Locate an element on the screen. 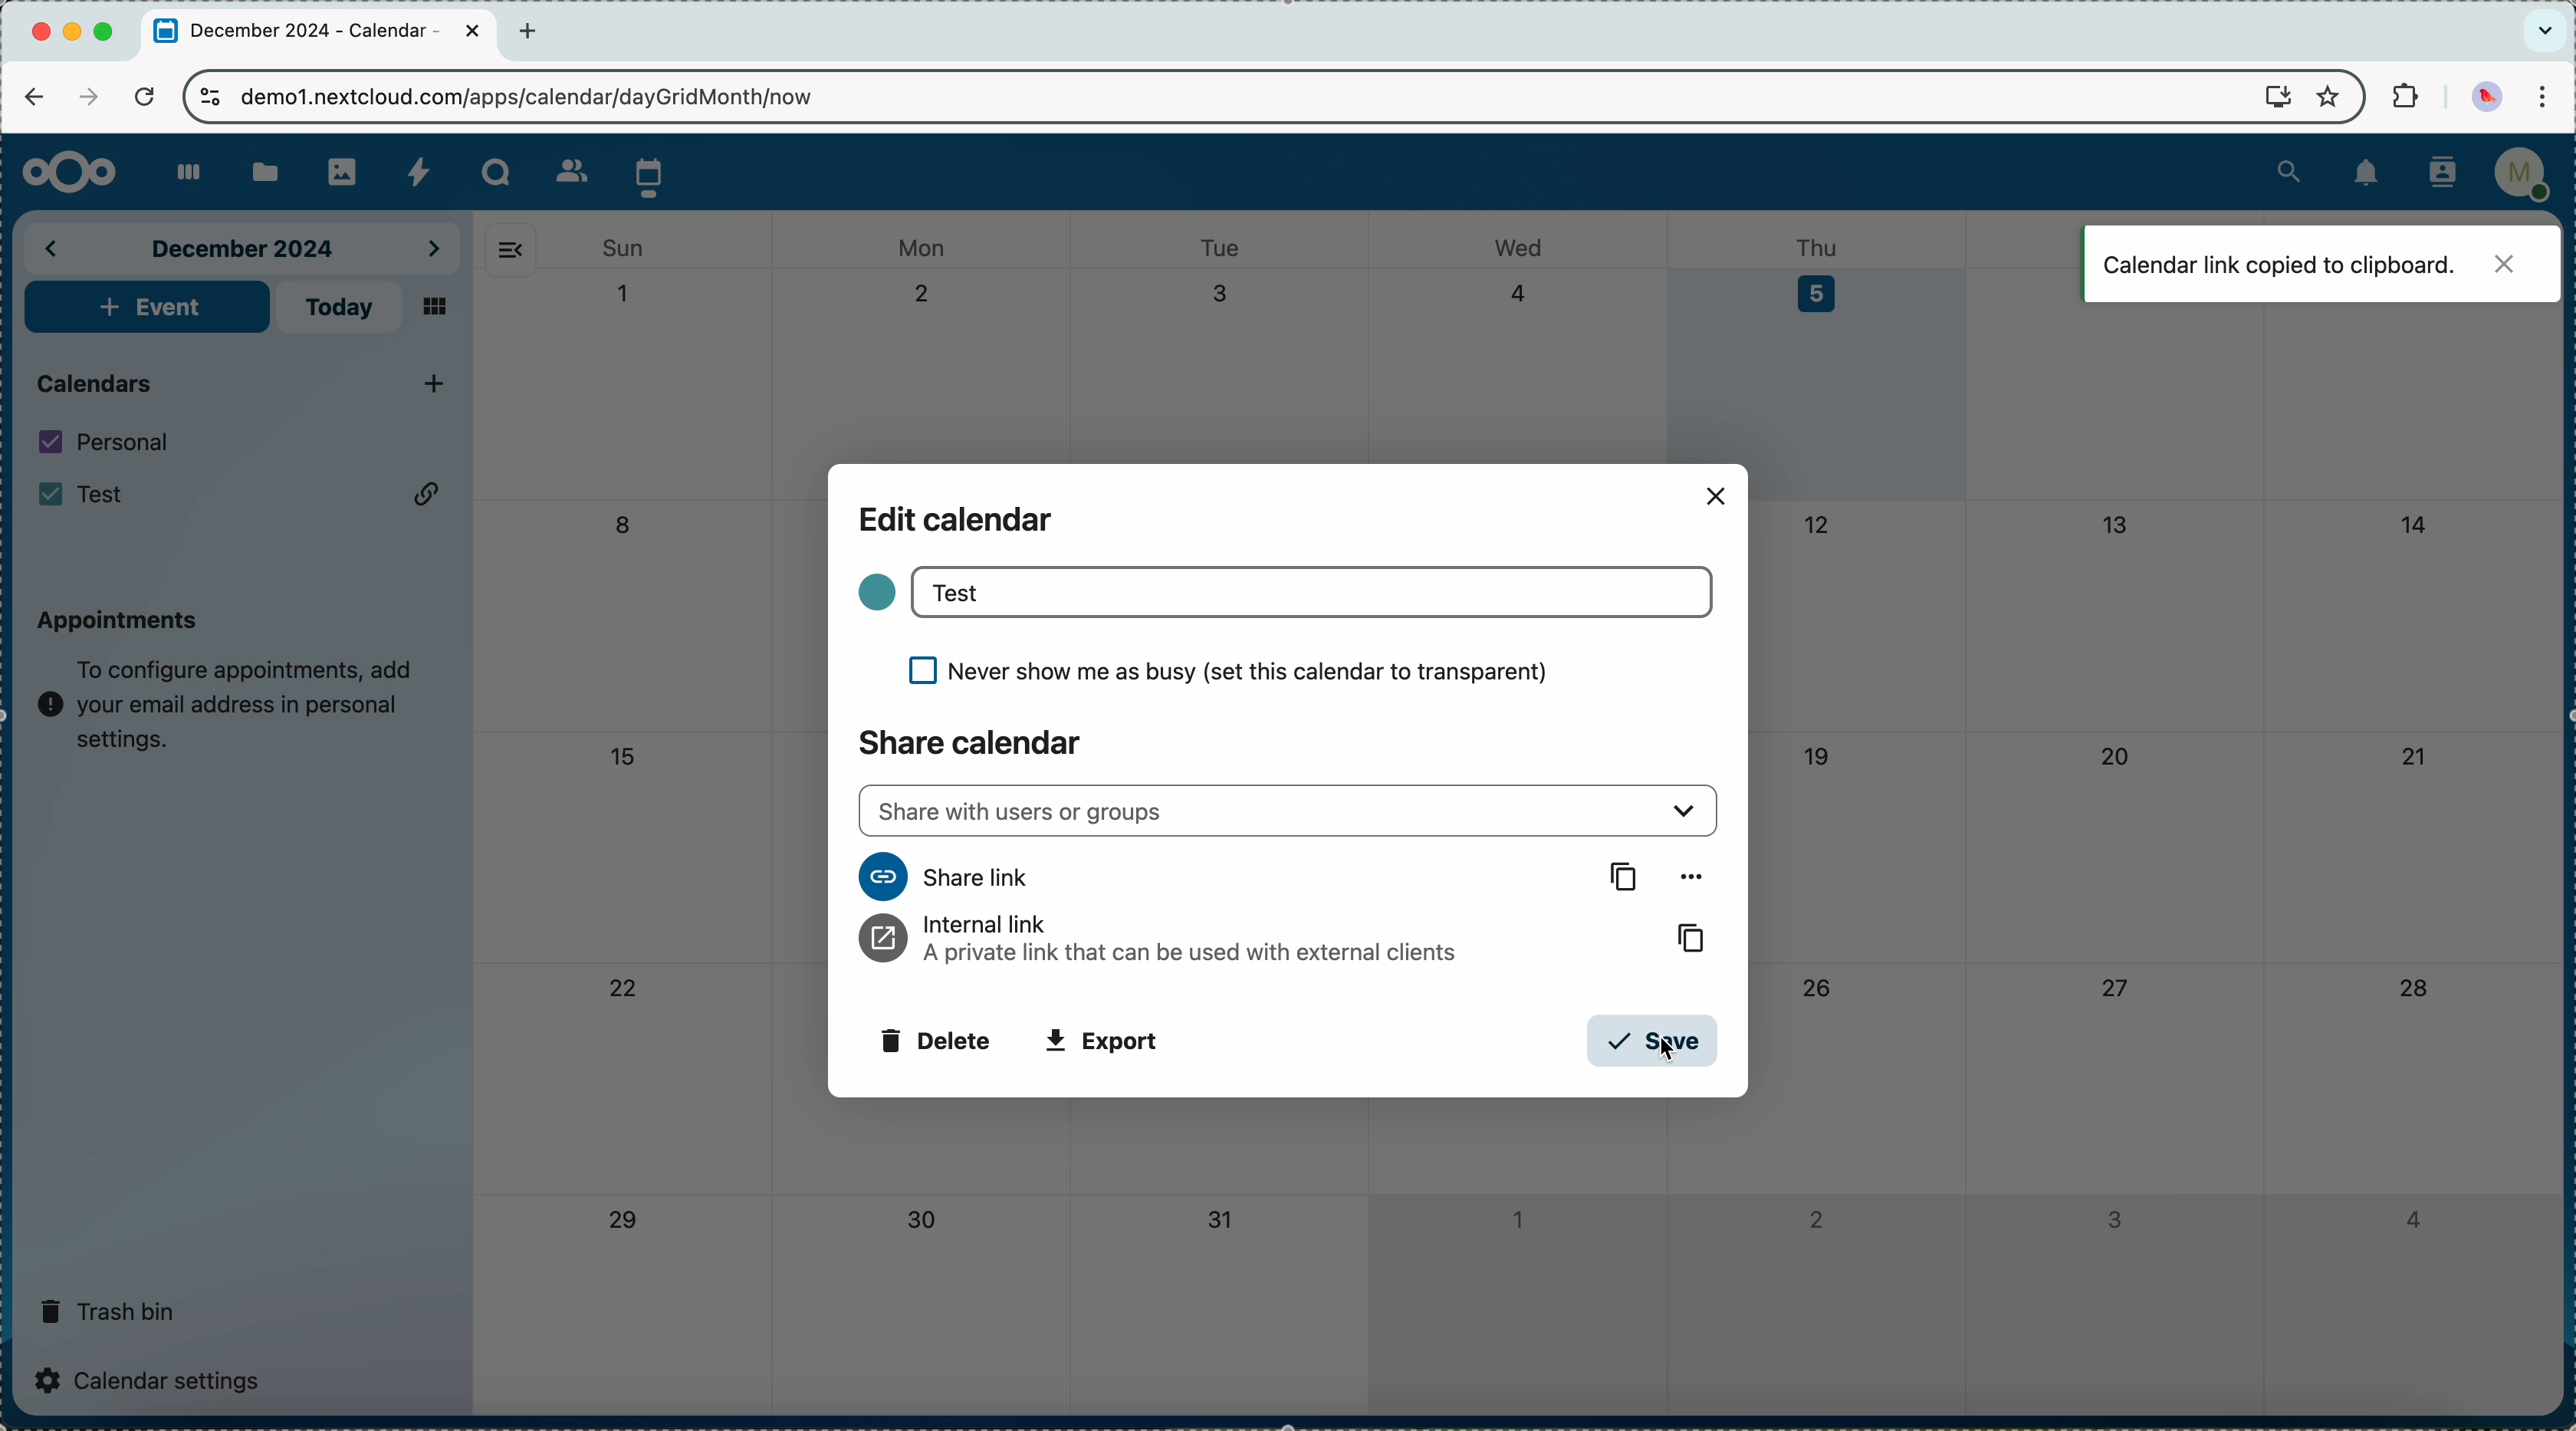  never show me as busy is located at coordinates (1225, 669).